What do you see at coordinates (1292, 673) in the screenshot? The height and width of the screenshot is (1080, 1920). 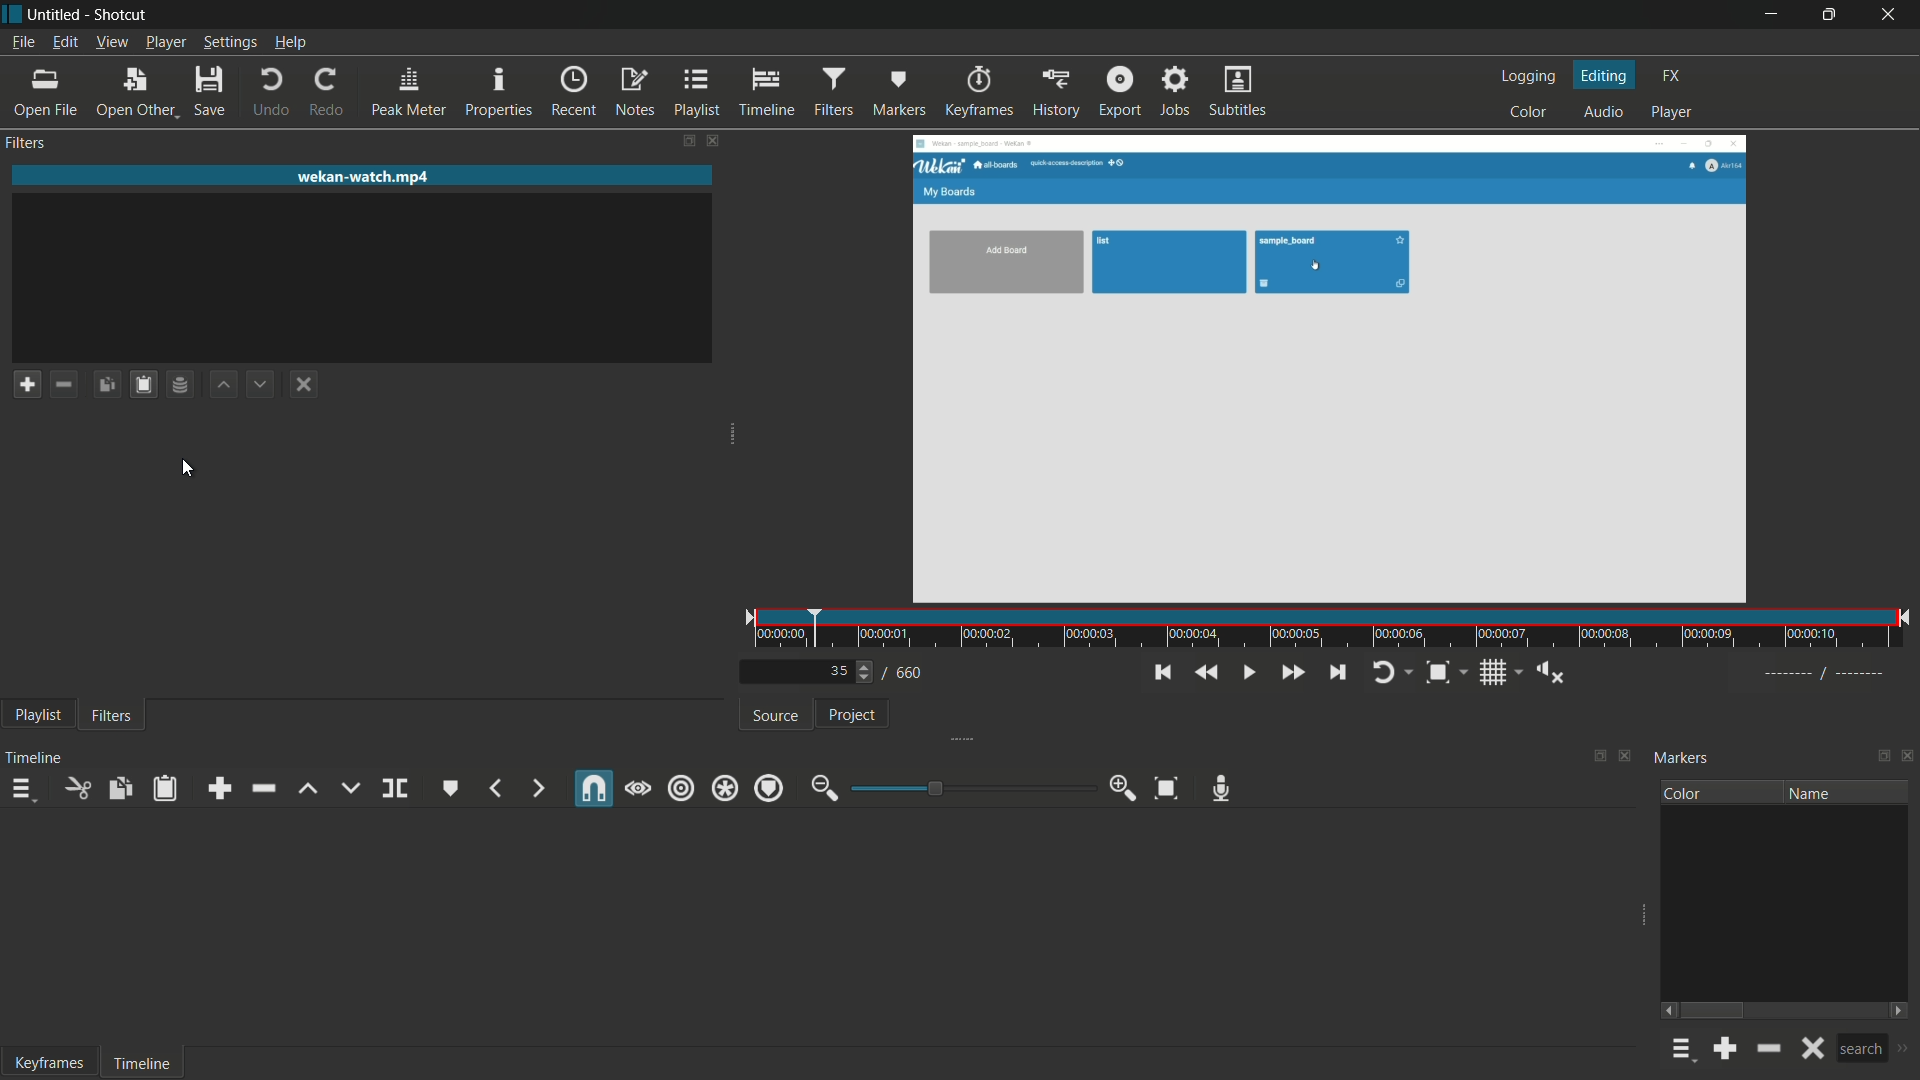 I see `quickly play forward` at bounding box center [1292, 673].